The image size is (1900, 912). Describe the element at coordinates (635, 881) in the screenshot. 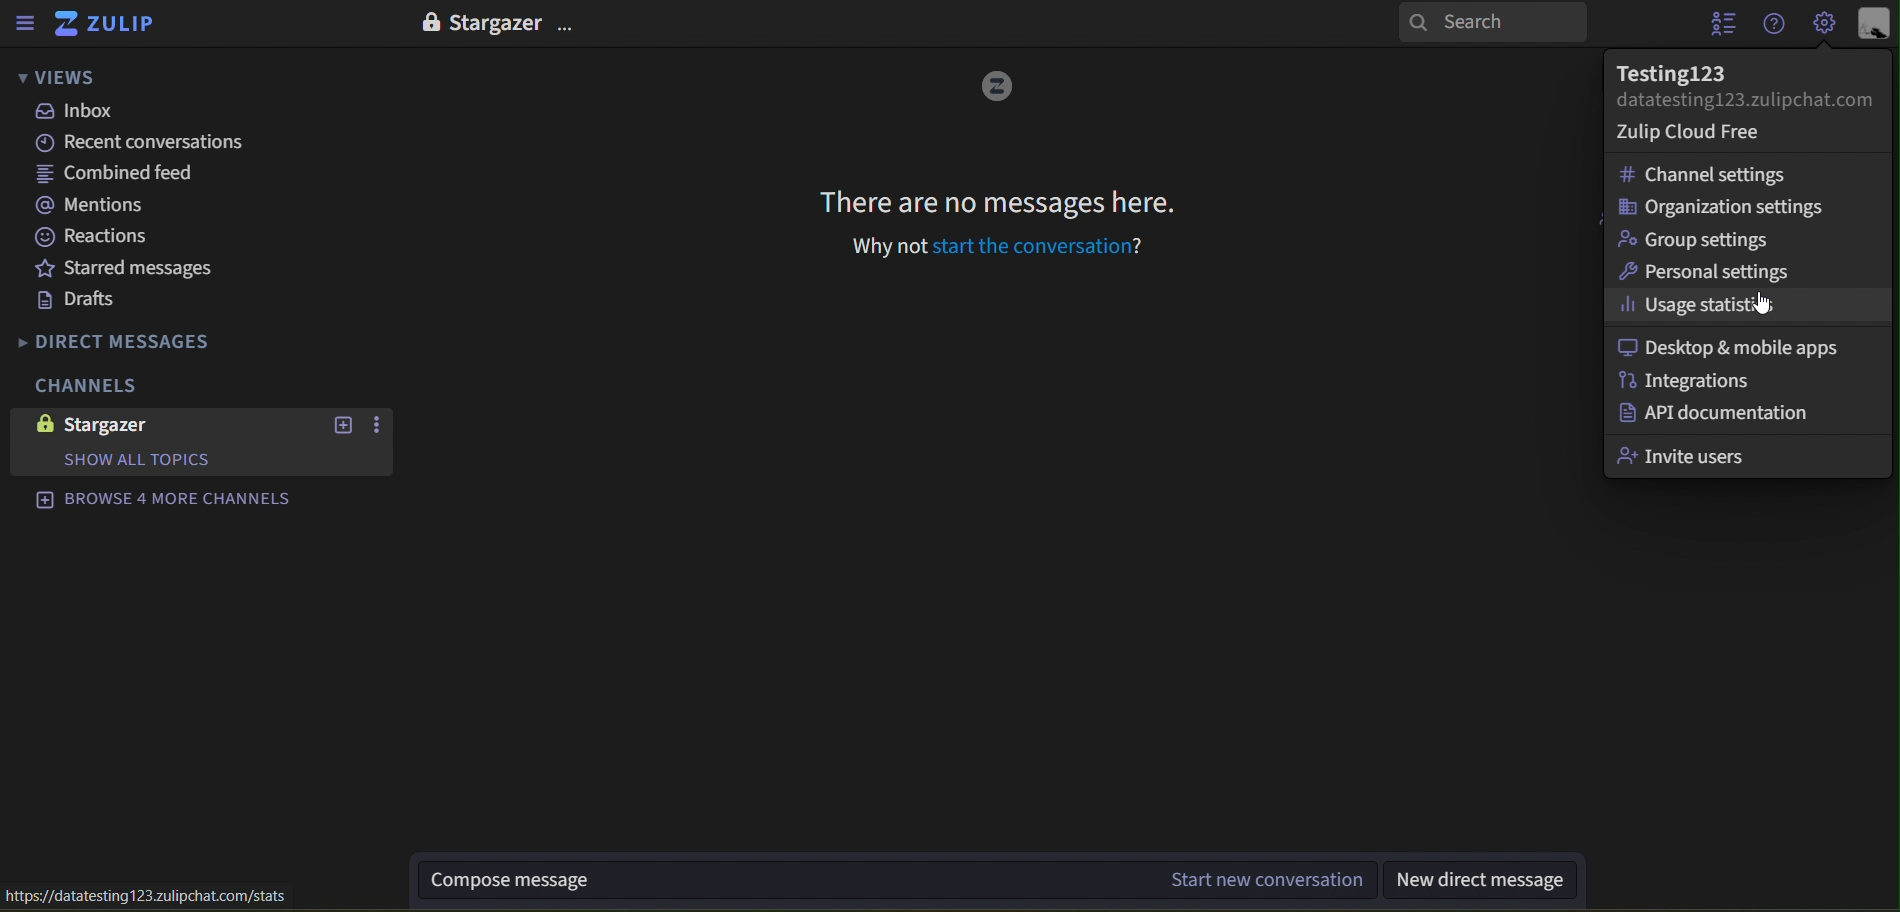

I see `Compose message` at that location.